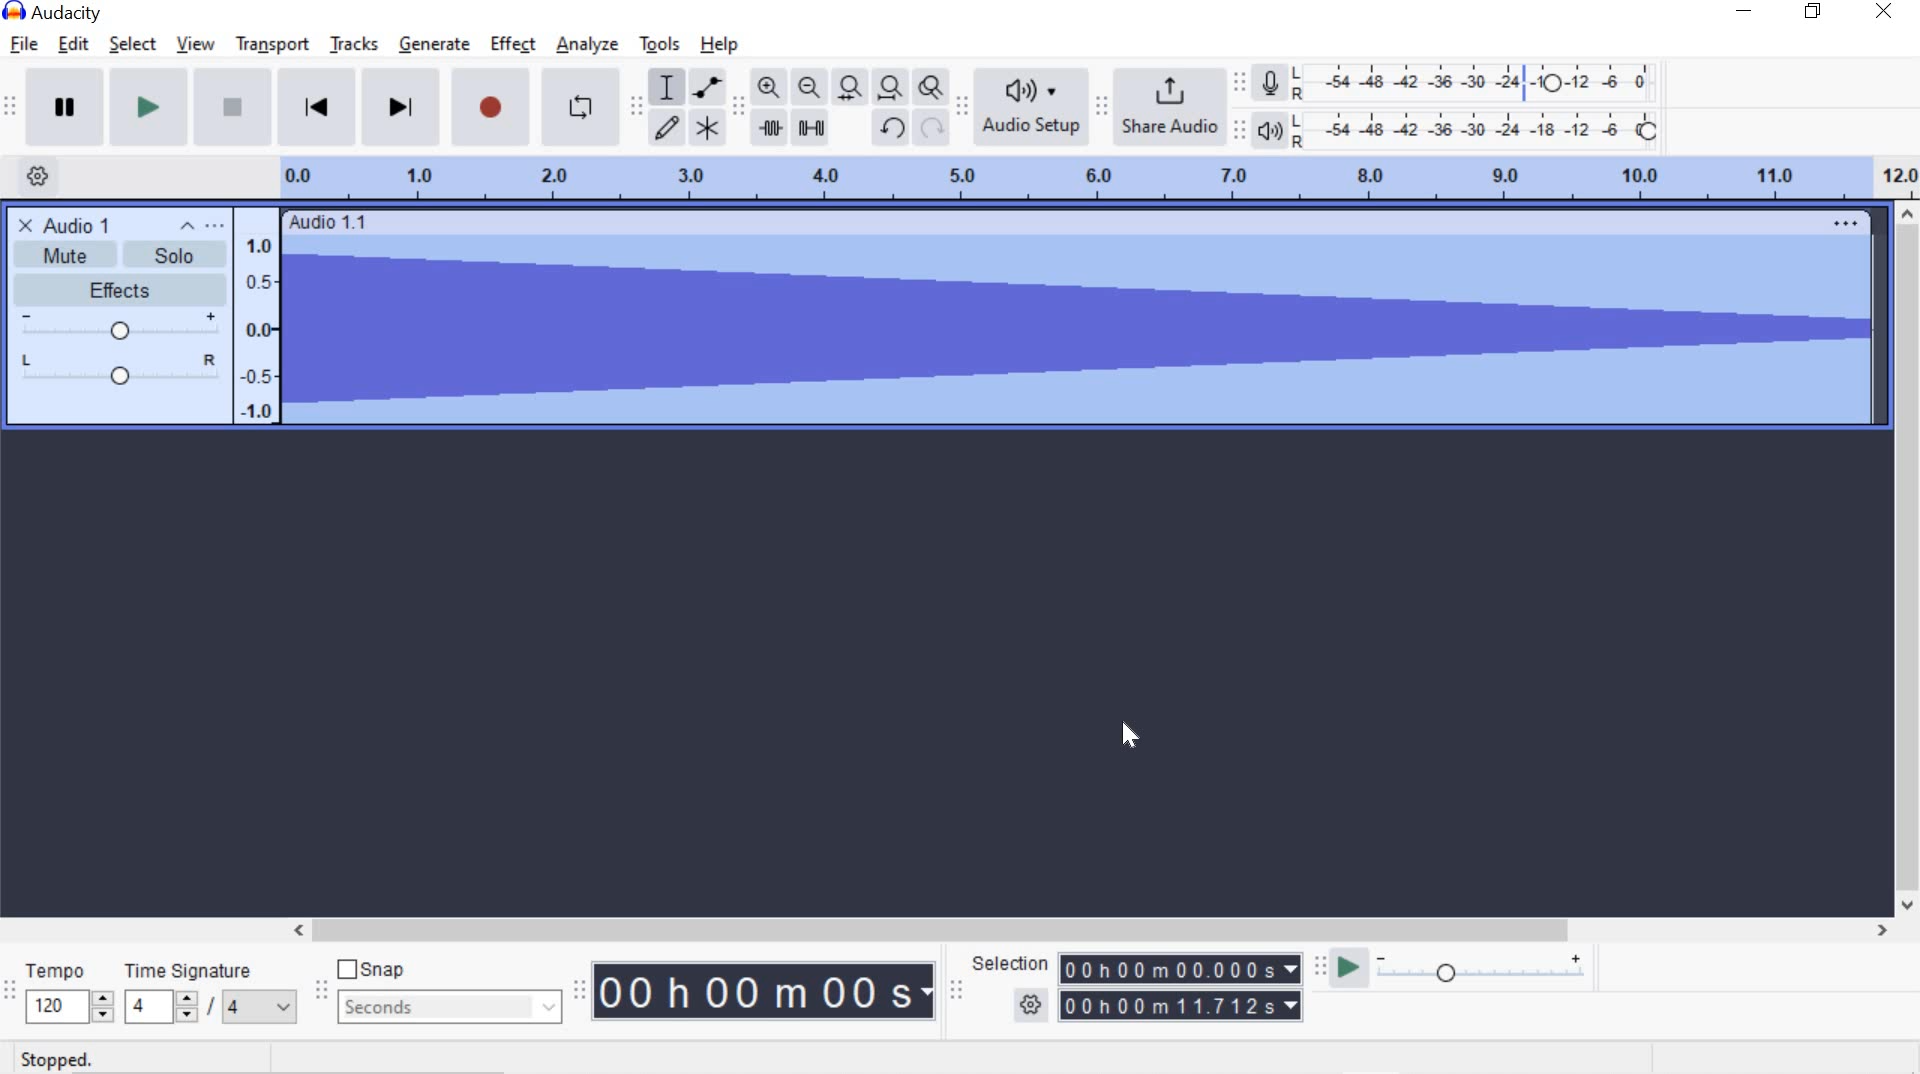  I want to click on Recording level, so click(1480, 77).